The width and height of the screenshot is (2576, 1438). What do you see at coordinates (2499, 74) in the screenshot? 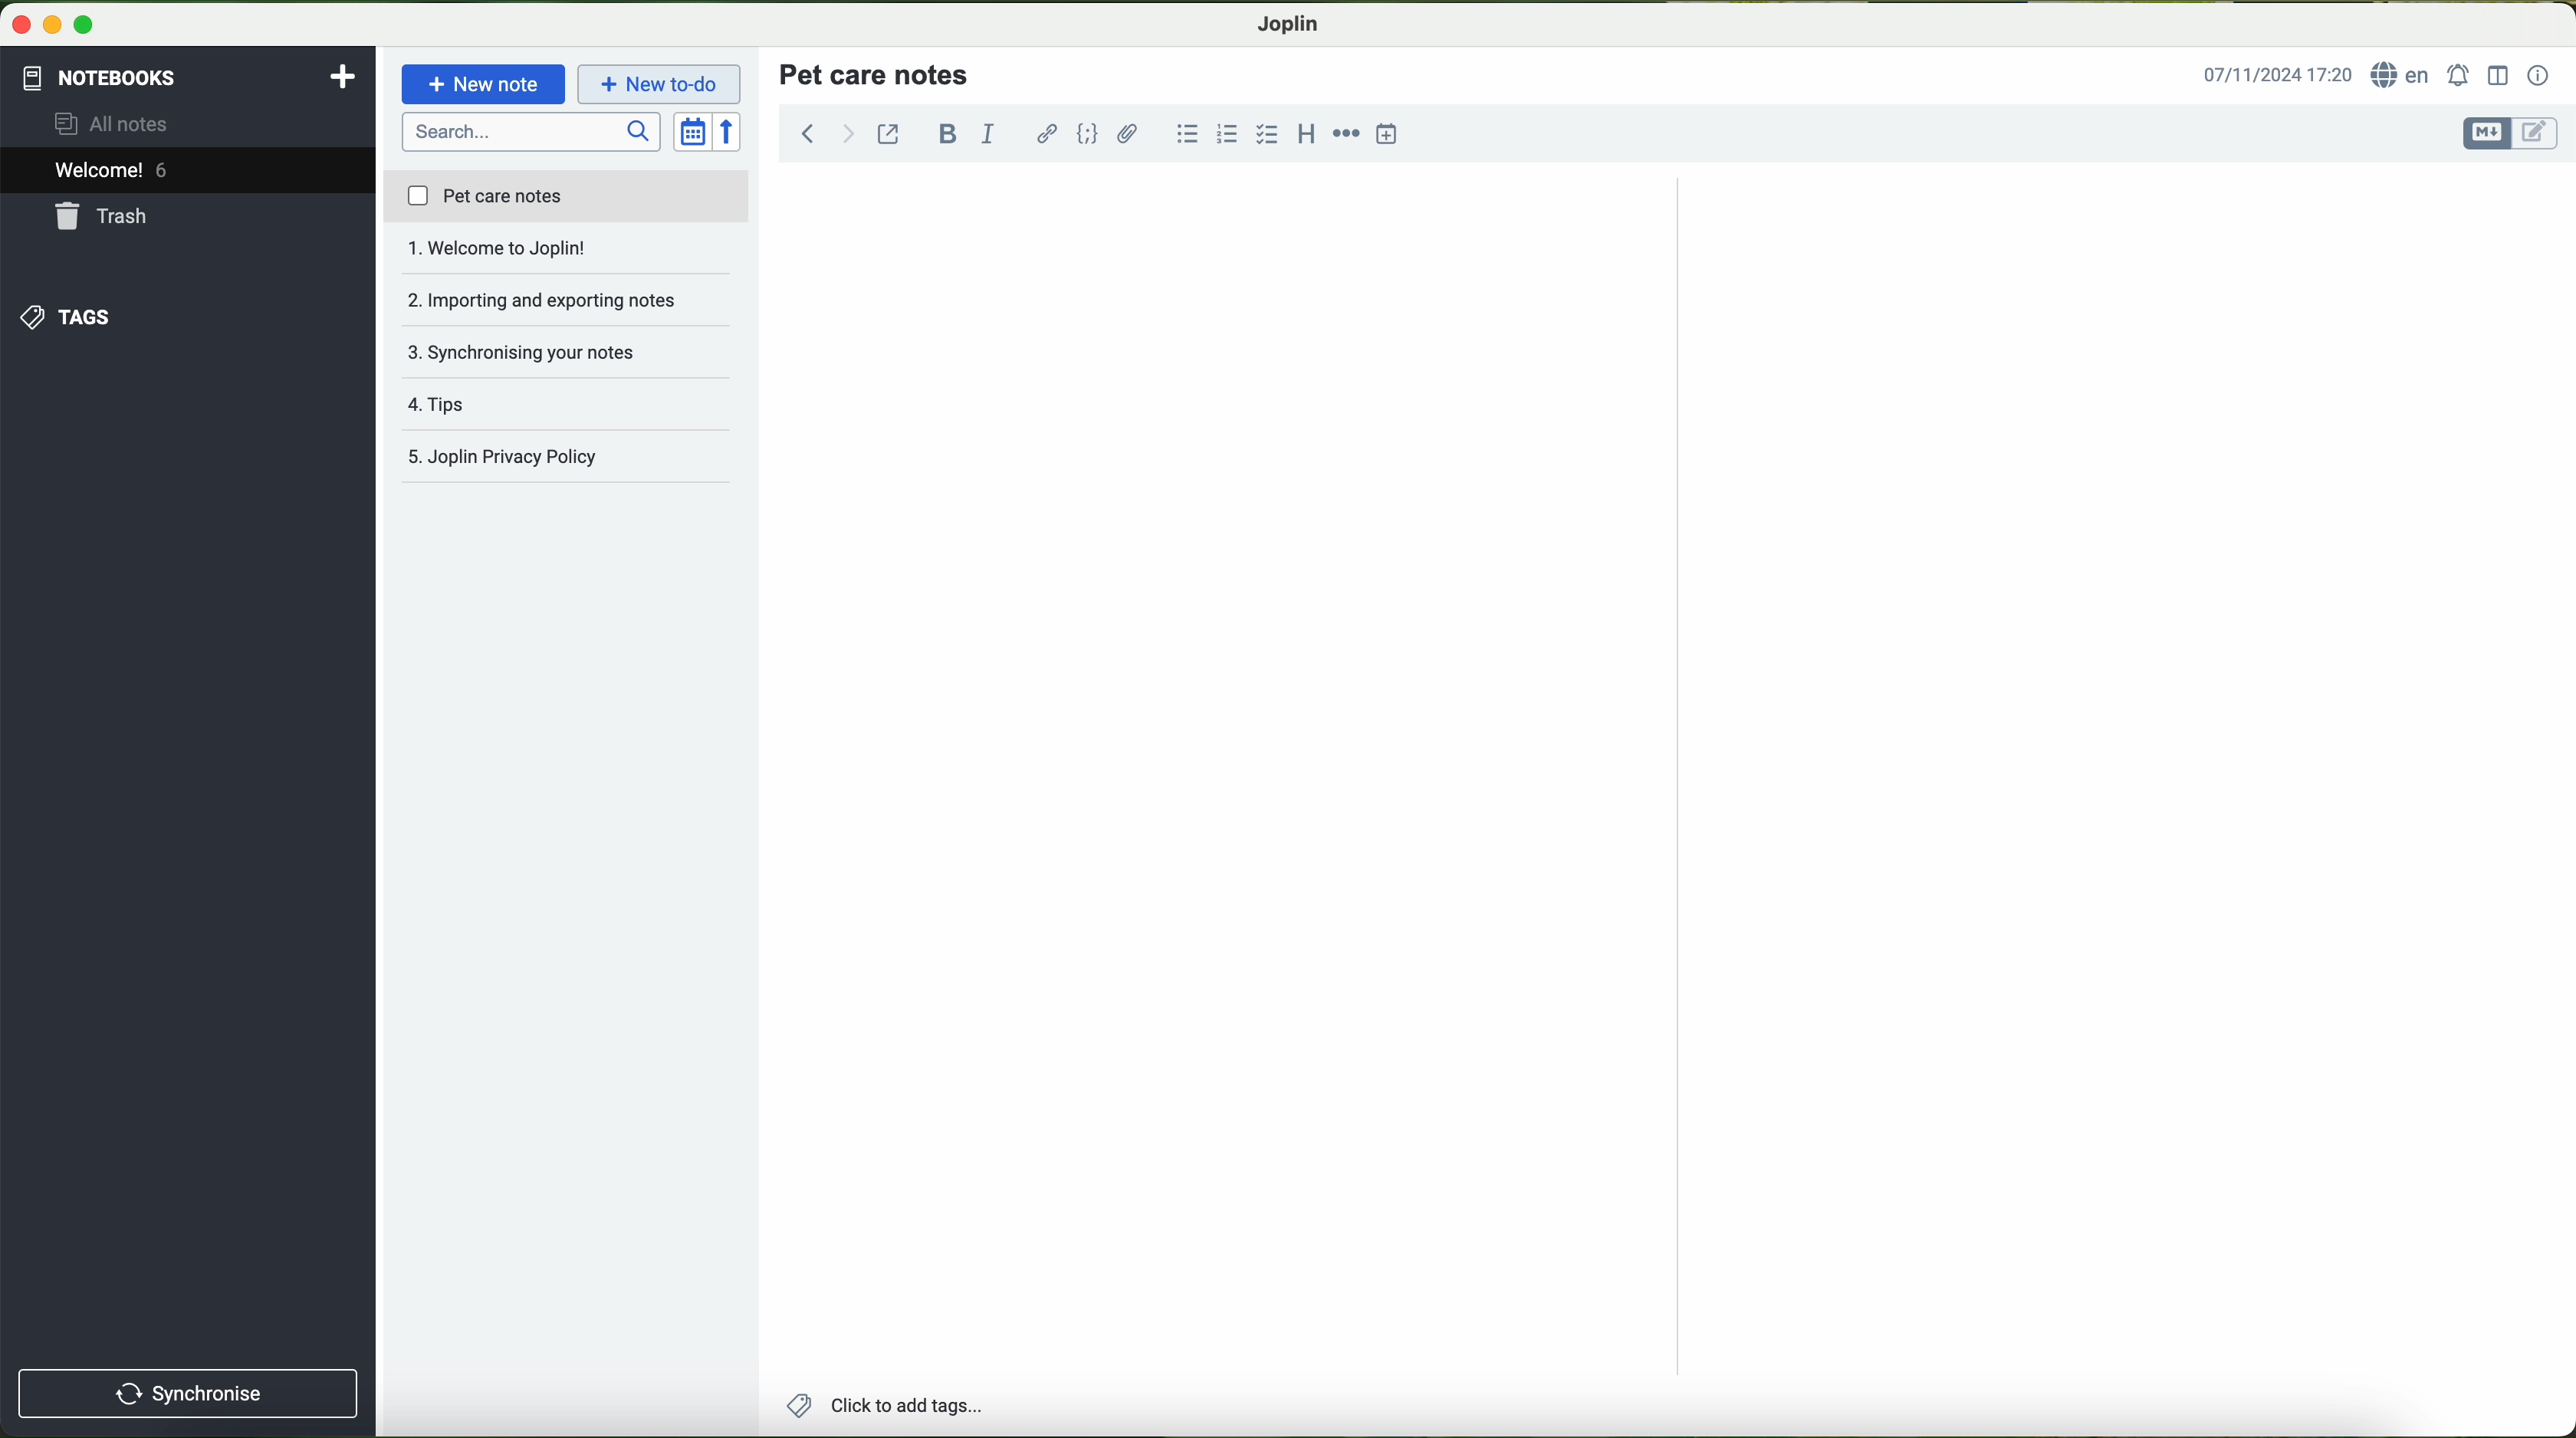
I see `toggle editor layout` at bounding box center [2499, 74].